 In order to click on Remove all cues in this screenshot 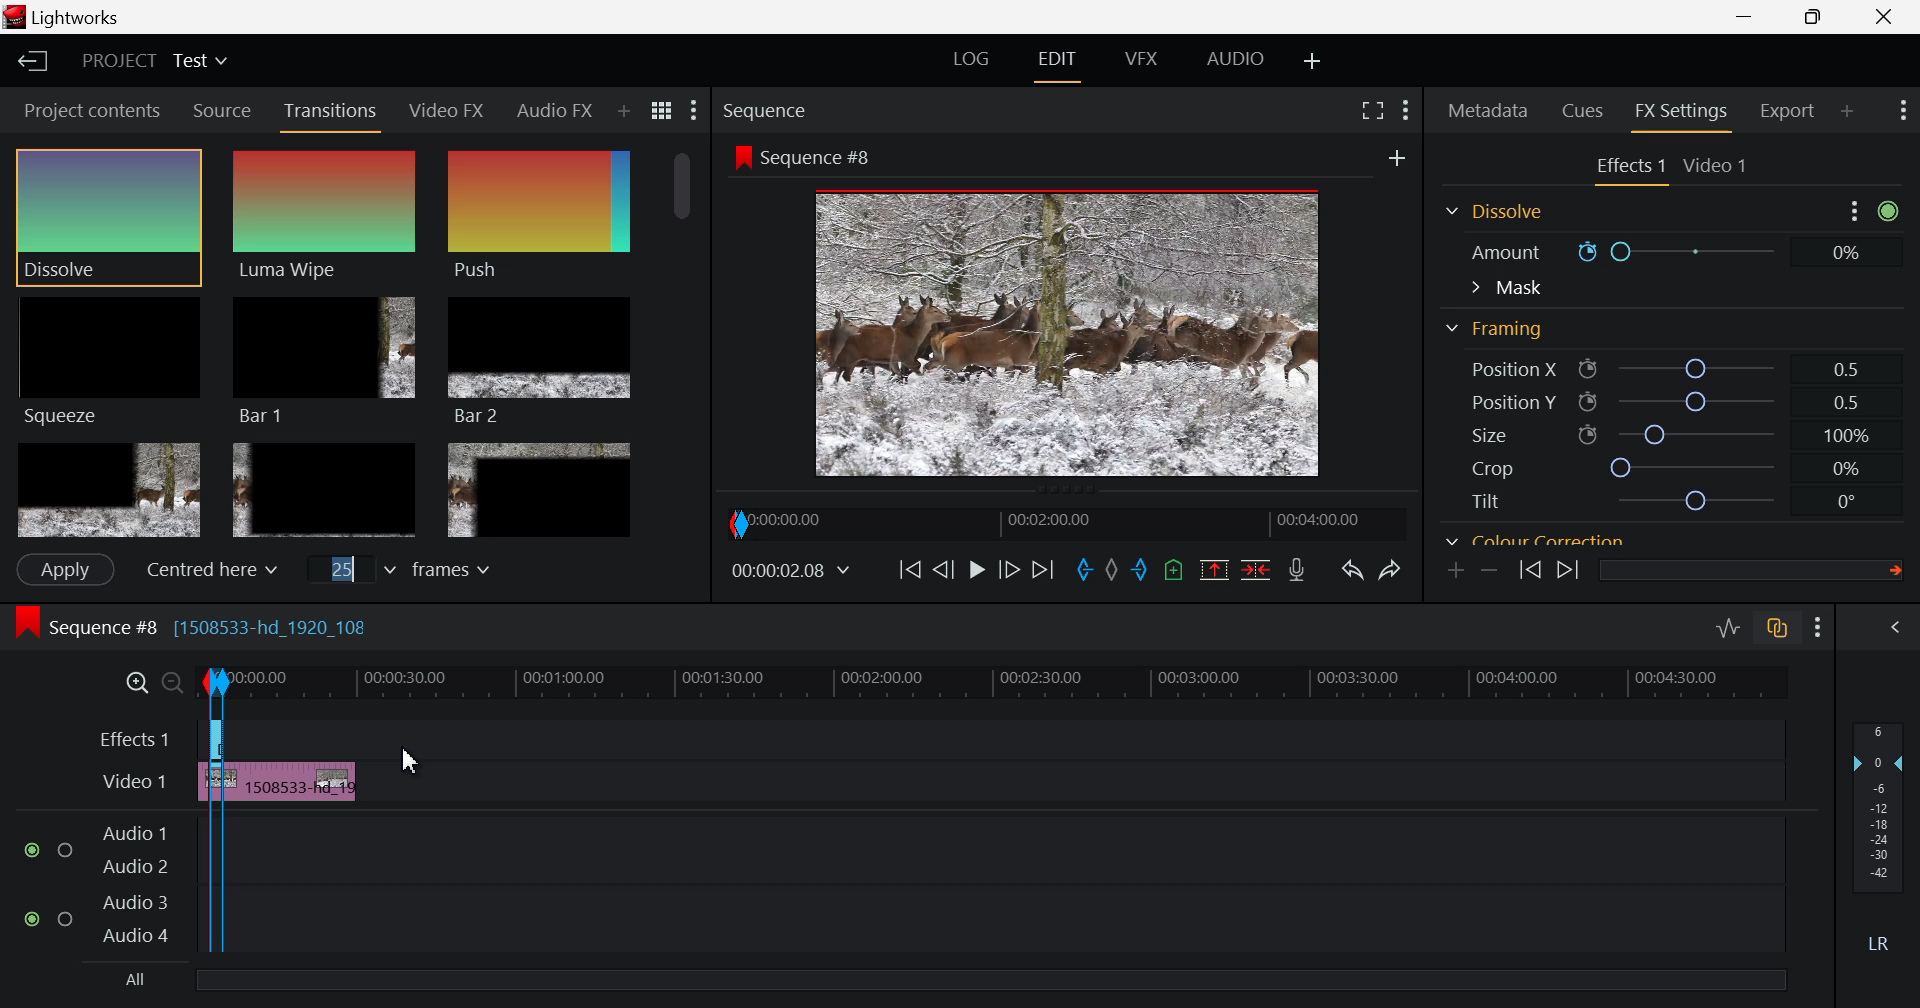, I will do `click(1171, 569)`.